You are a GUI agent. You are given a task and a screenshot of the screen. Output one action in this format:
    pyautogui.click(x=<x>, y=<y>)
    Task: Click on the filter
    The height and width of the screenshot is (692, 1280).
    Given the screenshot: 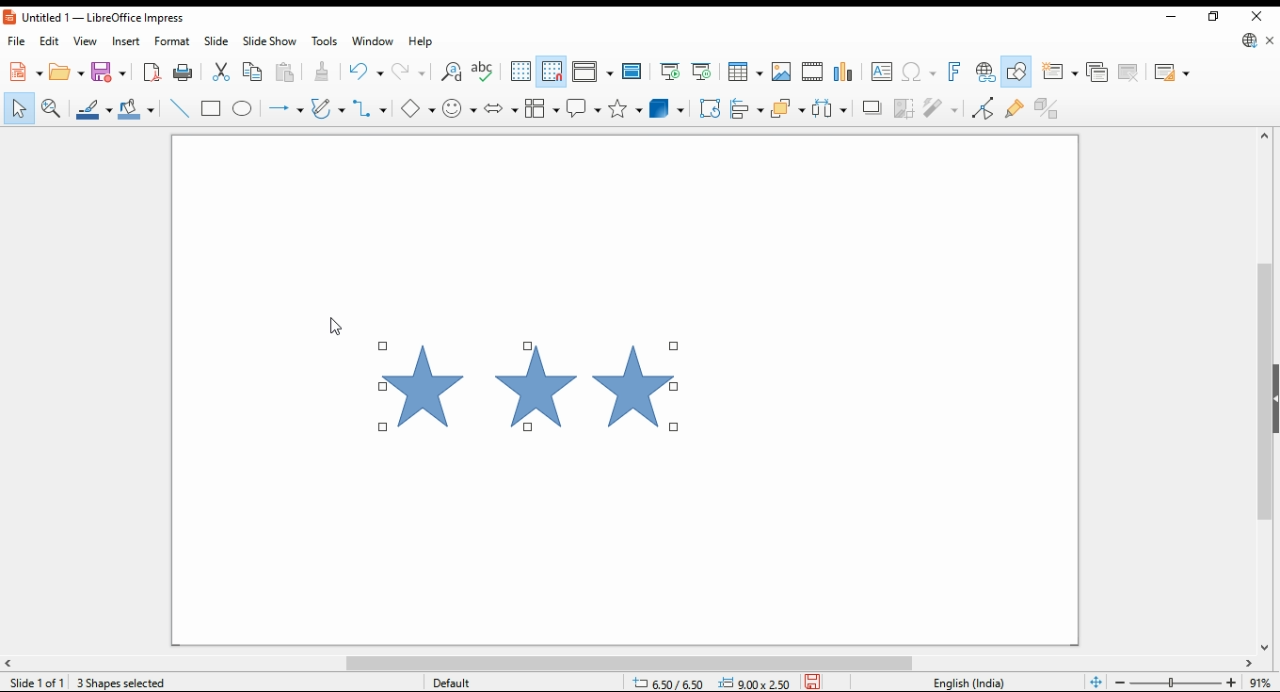 What is the action you would take?
    pyautogui.click(x=942, y=107)
    